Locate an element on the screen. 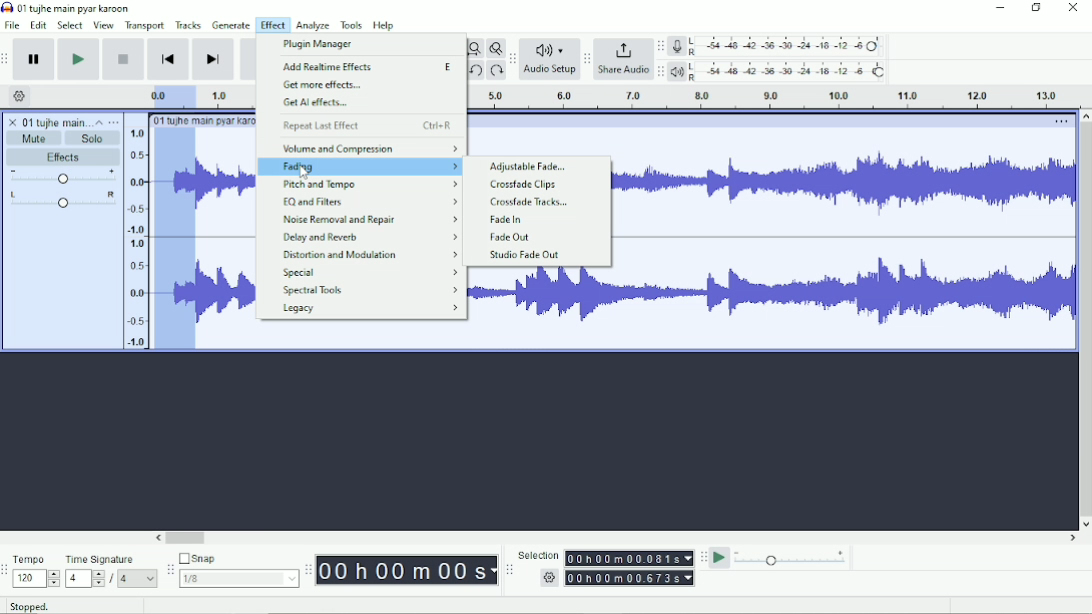 The height and width of the screenshot is (614, 1092). 00 h 00 m 00.081s is located at coordinates (628, 558).